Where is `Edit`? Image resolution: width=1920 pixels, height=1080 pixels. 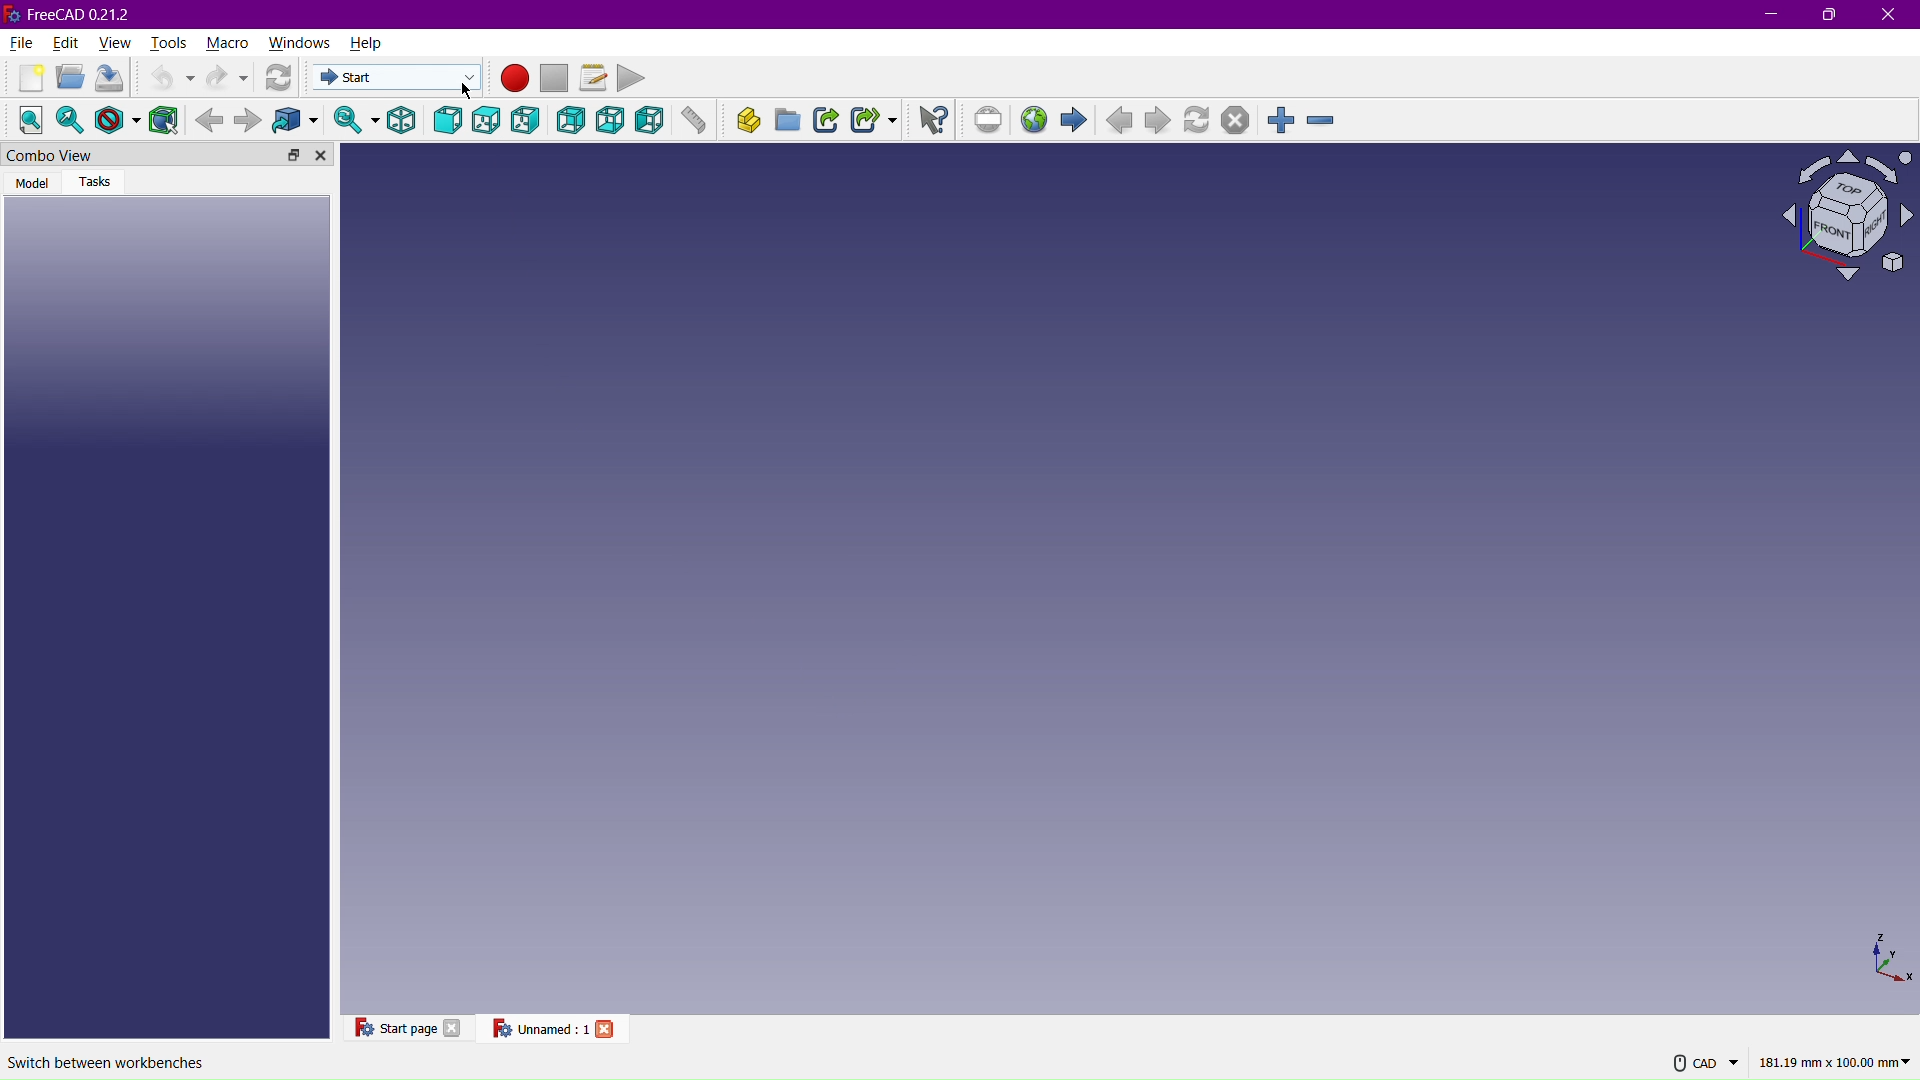 Edit is located at coordinates (67, 40).